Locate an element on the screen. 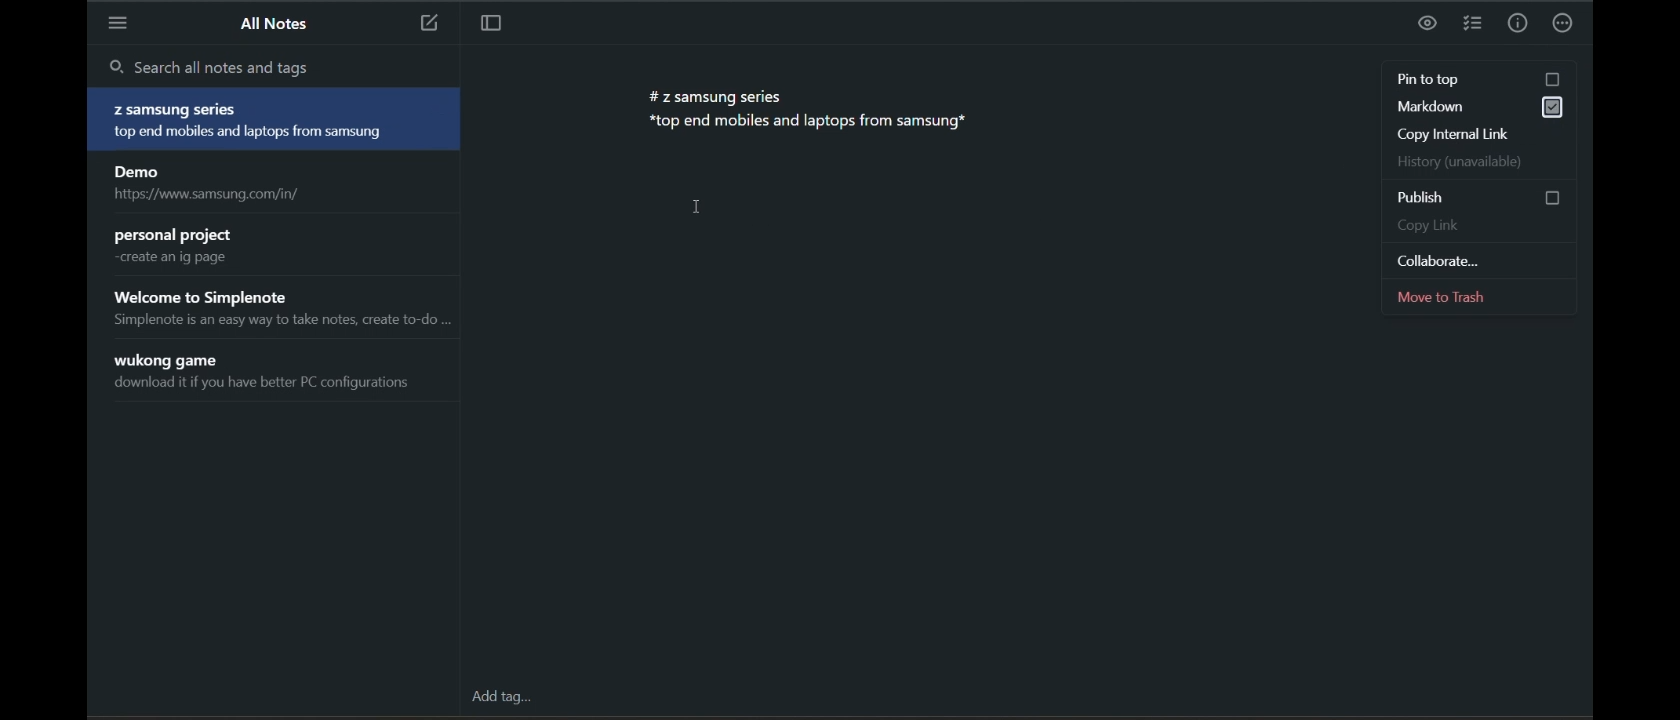 The height and width of the screenshot is (720, 1680). preview is located at coordinates (1427, 23).